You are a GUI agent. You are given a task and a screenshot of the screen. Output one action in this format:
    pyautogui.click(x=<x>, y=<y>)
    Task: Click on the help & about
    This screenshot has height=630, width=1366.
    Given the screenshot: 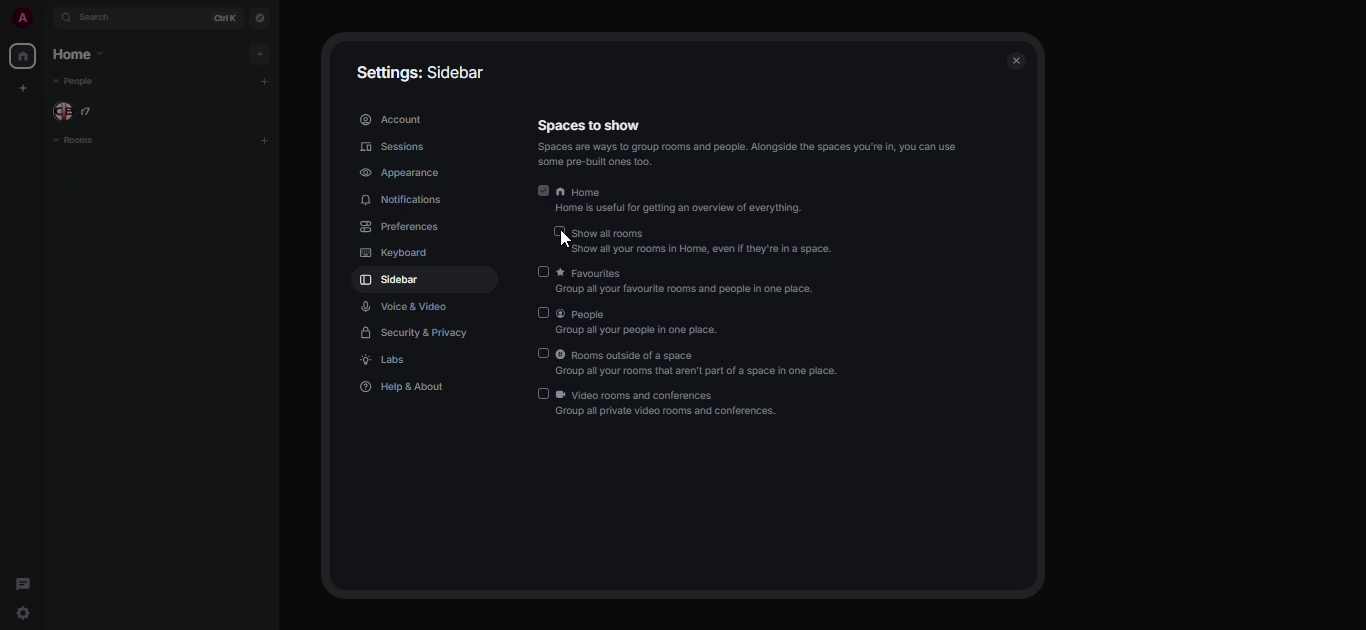 What is the action you would take?
    pyautogui.click(x=405, y=387)
    